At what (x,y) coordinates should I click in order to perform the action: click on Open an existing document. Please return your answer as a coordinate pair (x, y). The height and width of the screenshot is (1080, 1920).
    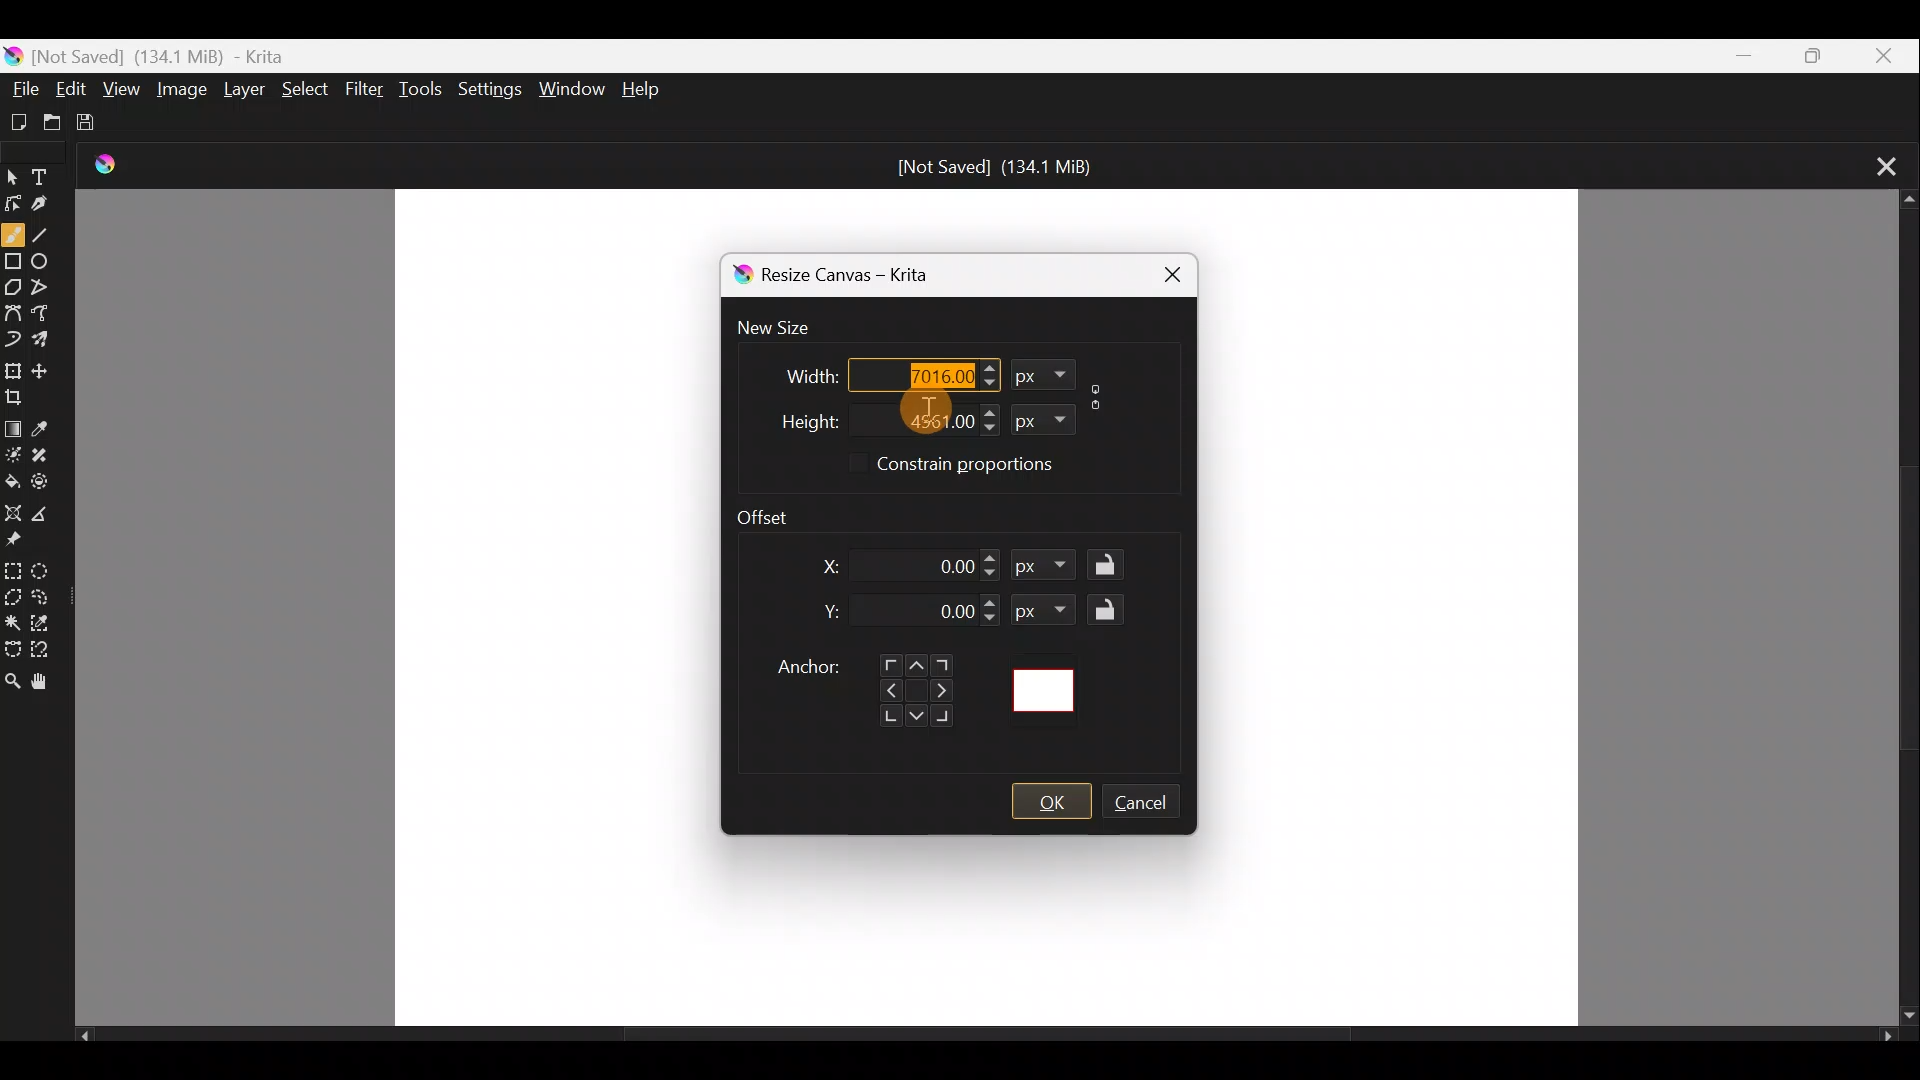
    Looking at the image, I should click on (61, 122).